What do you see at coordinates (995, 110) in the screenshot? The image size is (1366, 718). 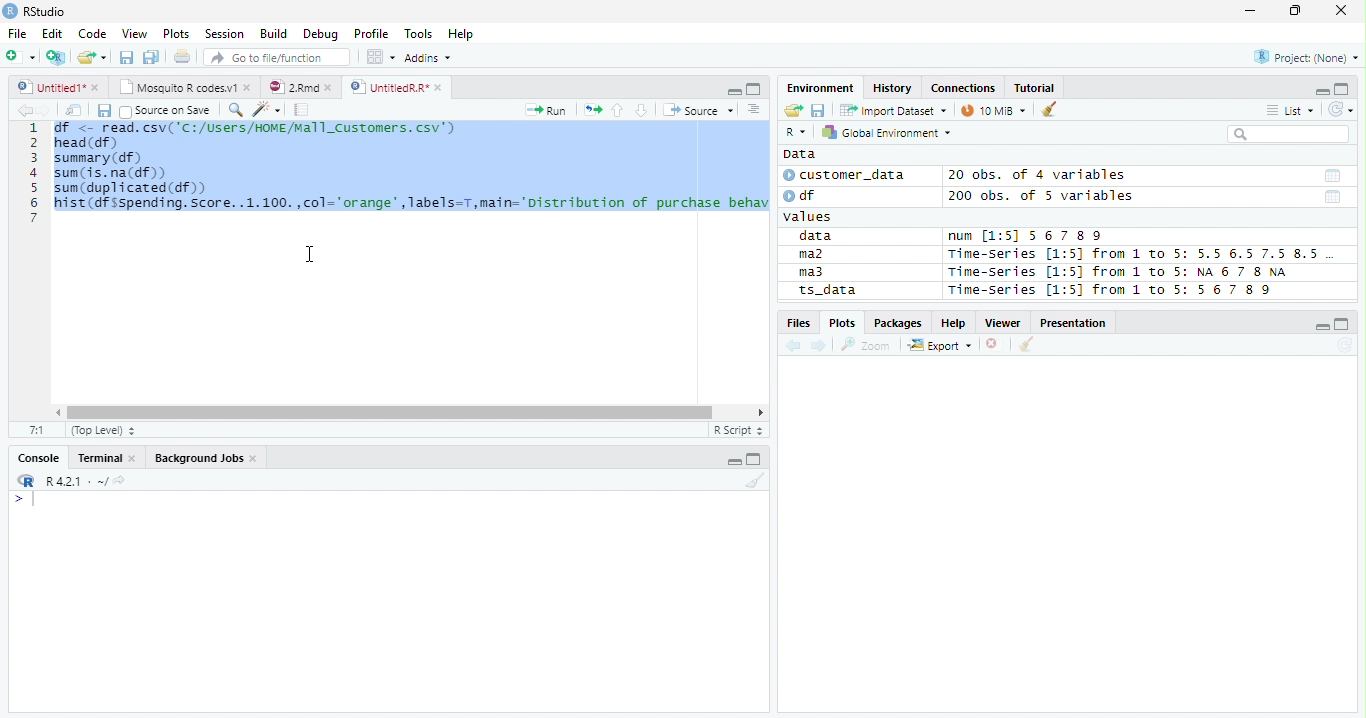 I see `10 MiB` at bounding box center [995, 110].